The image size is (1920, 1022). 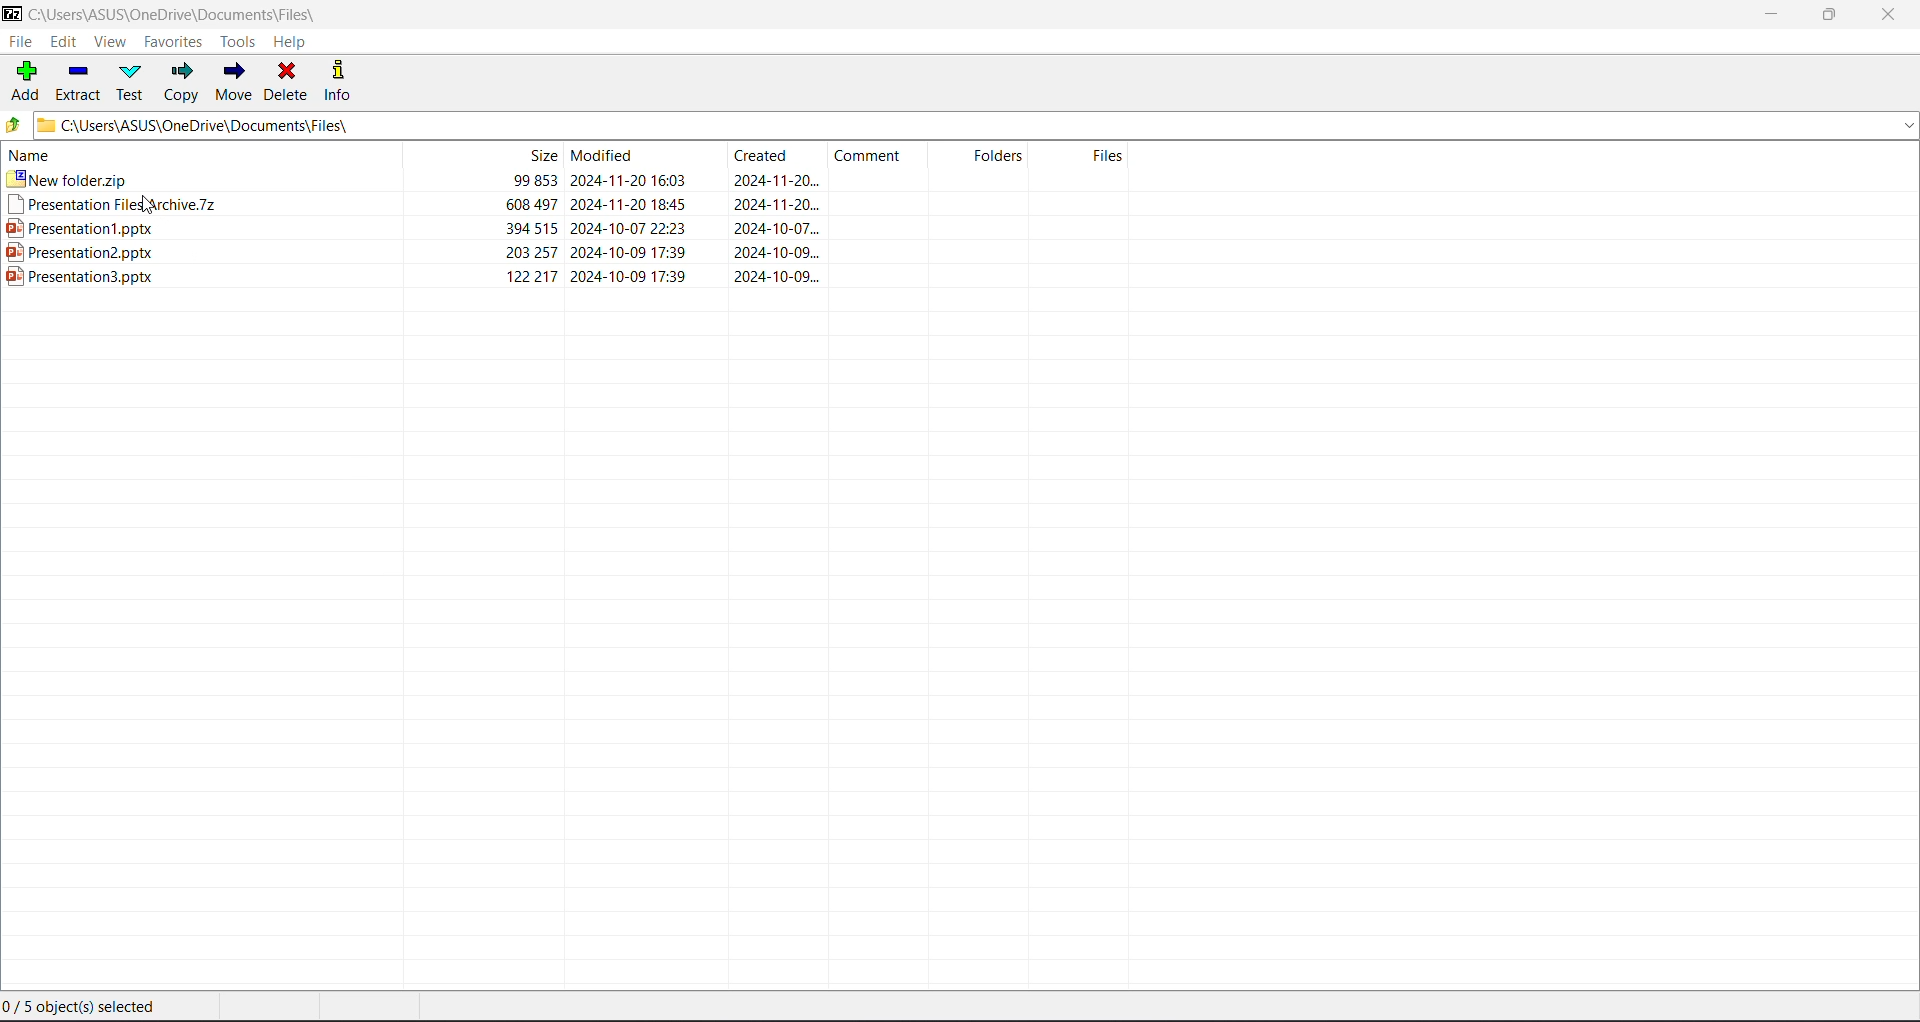 I want to click on Test, so click(x=130, y=83).